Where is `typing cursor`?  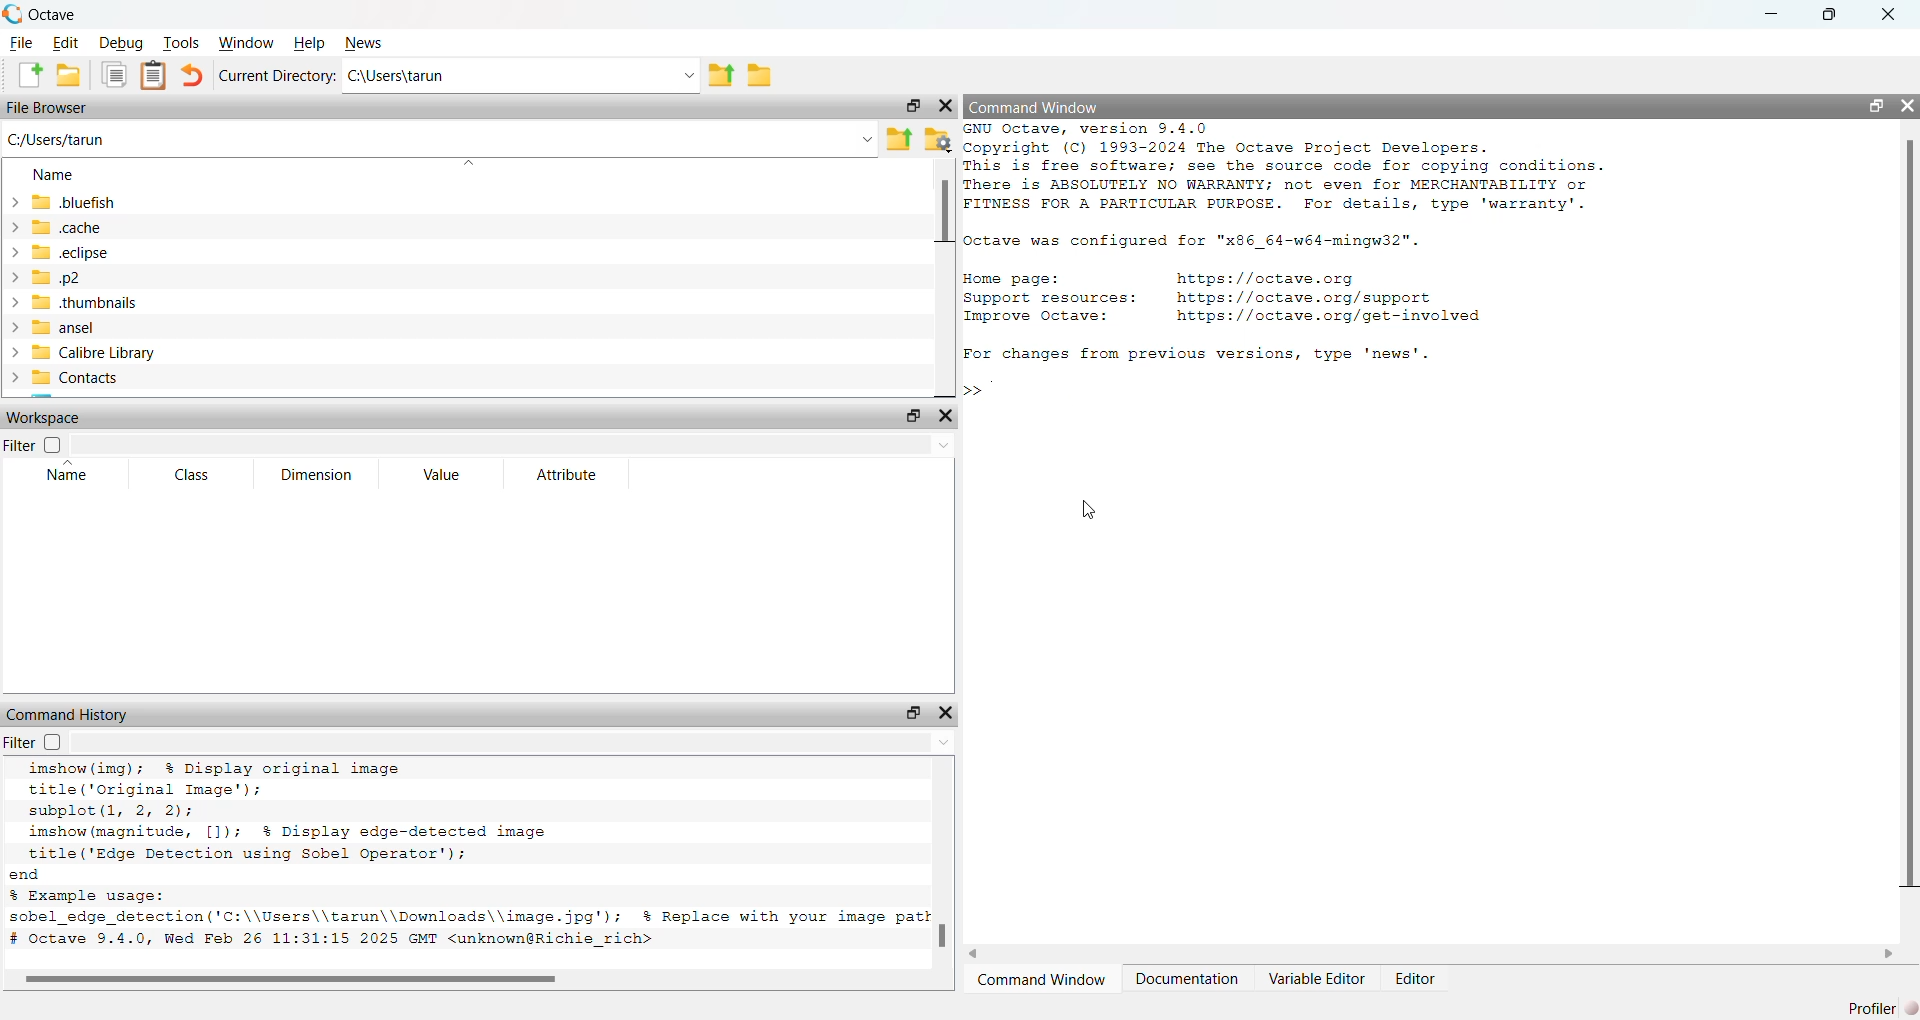 typing cursor is located at coordinates (995, 394).